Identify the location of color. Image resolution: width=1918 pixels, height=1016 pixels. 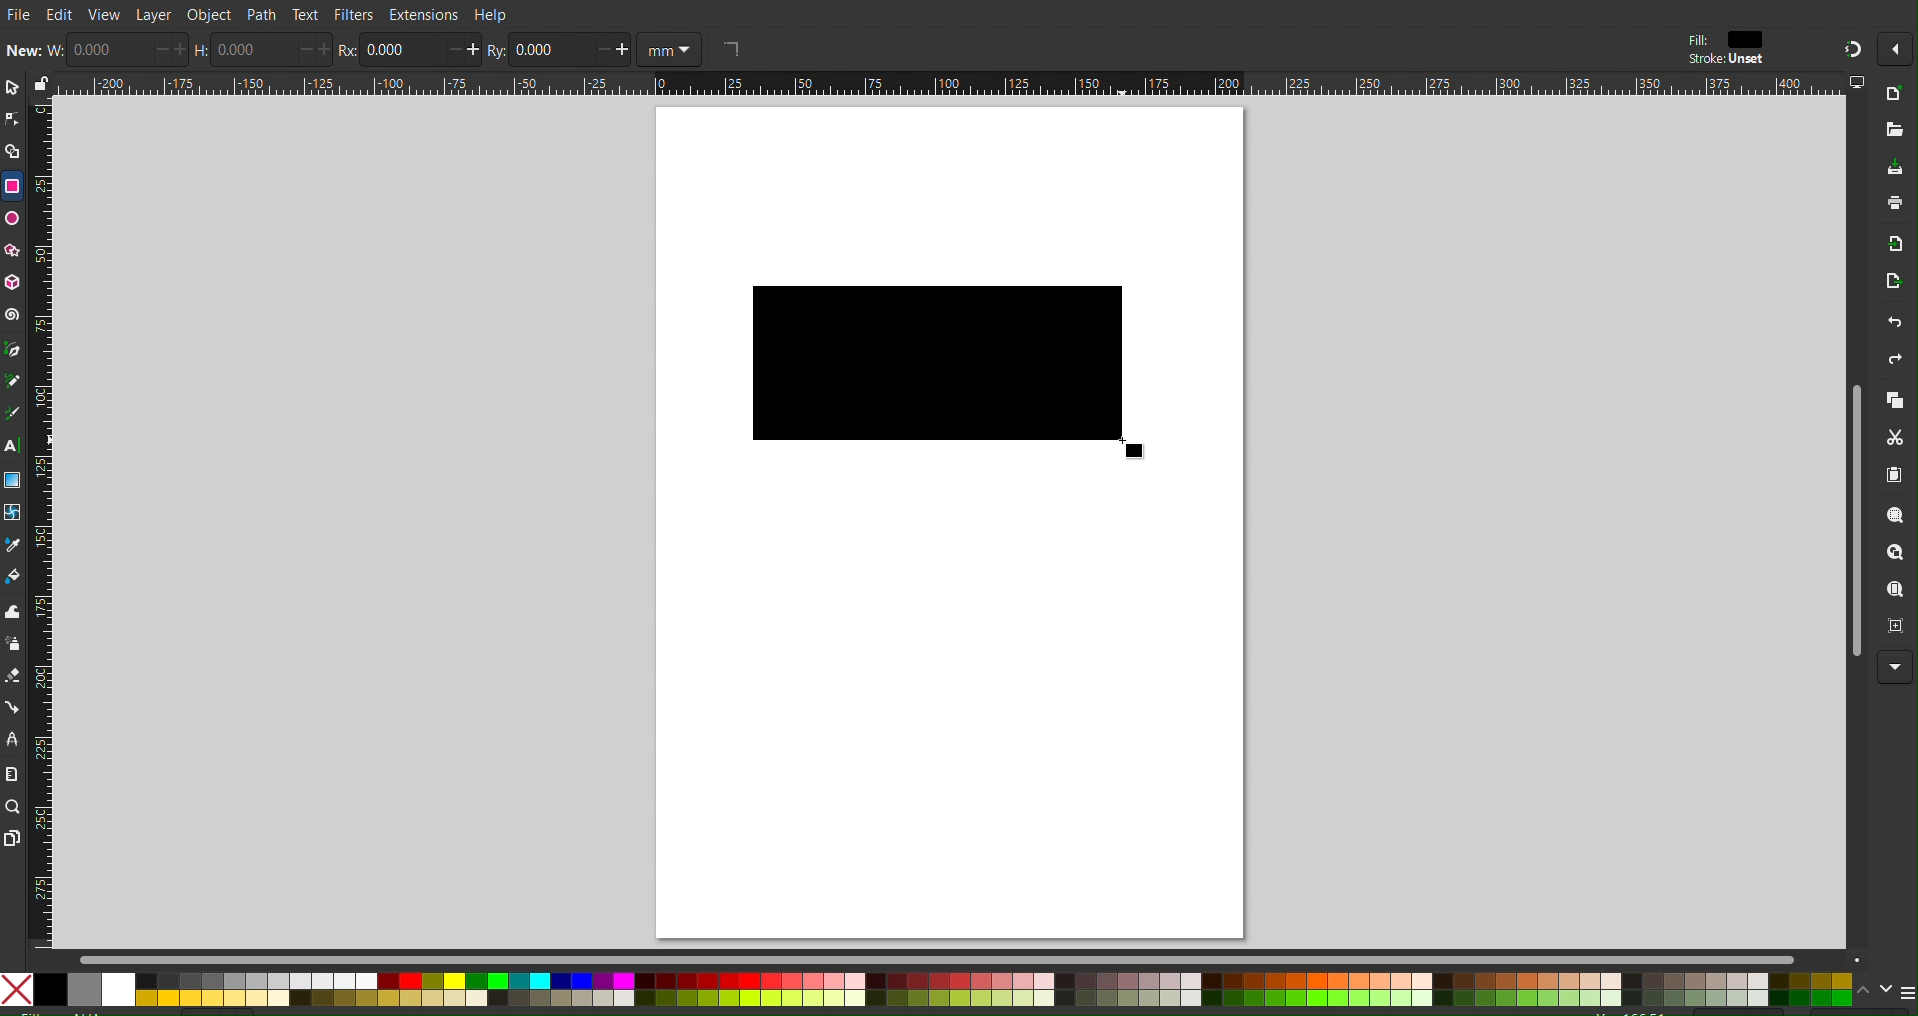
(1750, 39).